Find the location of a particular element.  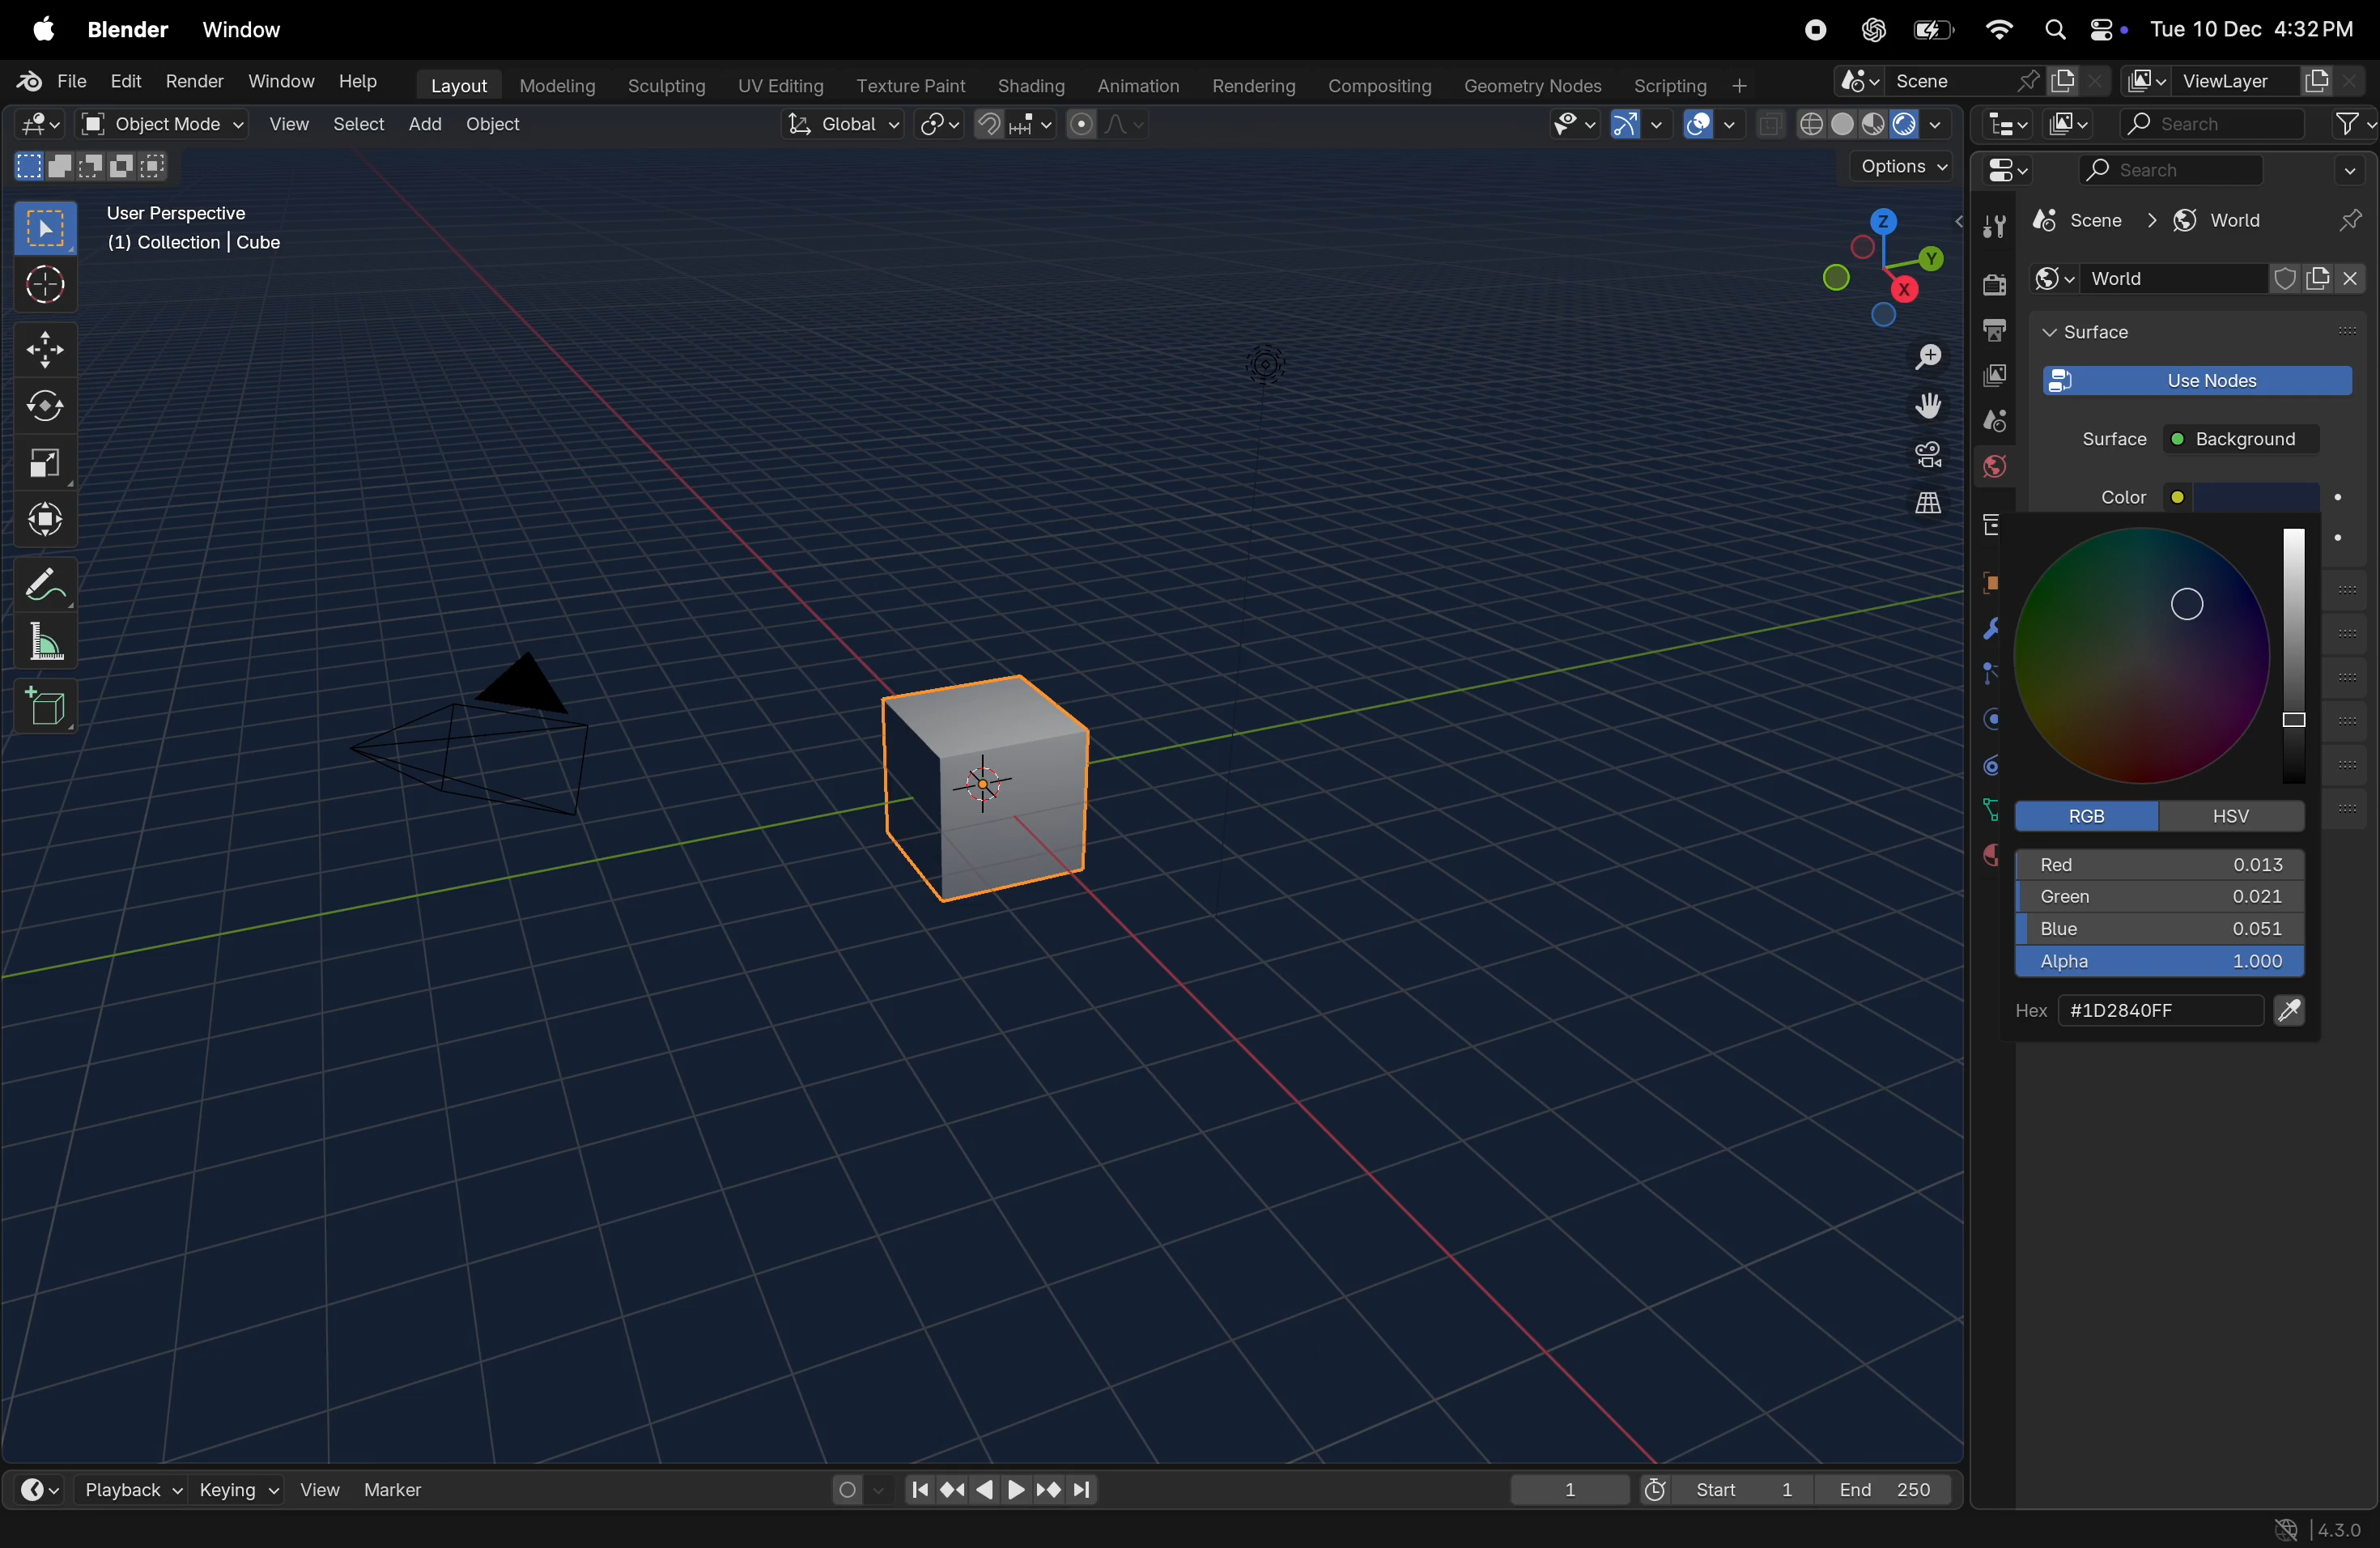

® Background is located at coordinates (2251, 439).